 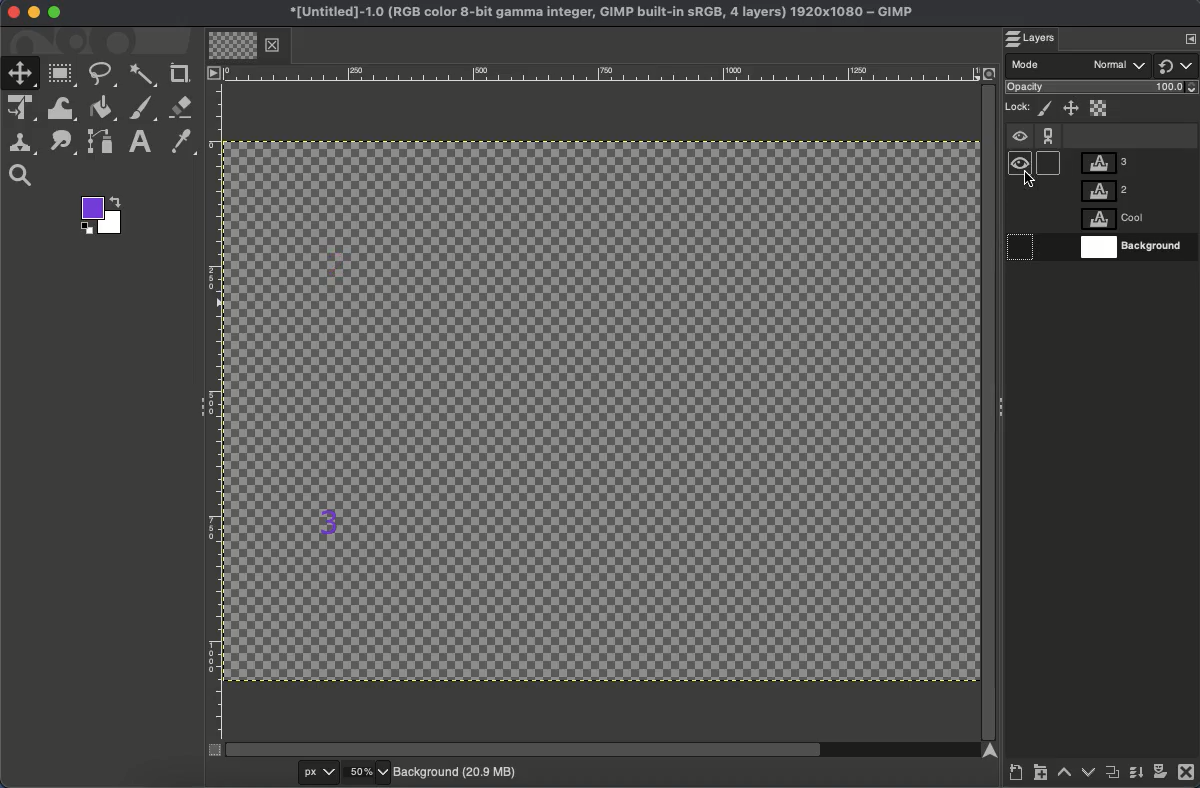 I want to click on Create a new layer, so click(x=1015, y=775).